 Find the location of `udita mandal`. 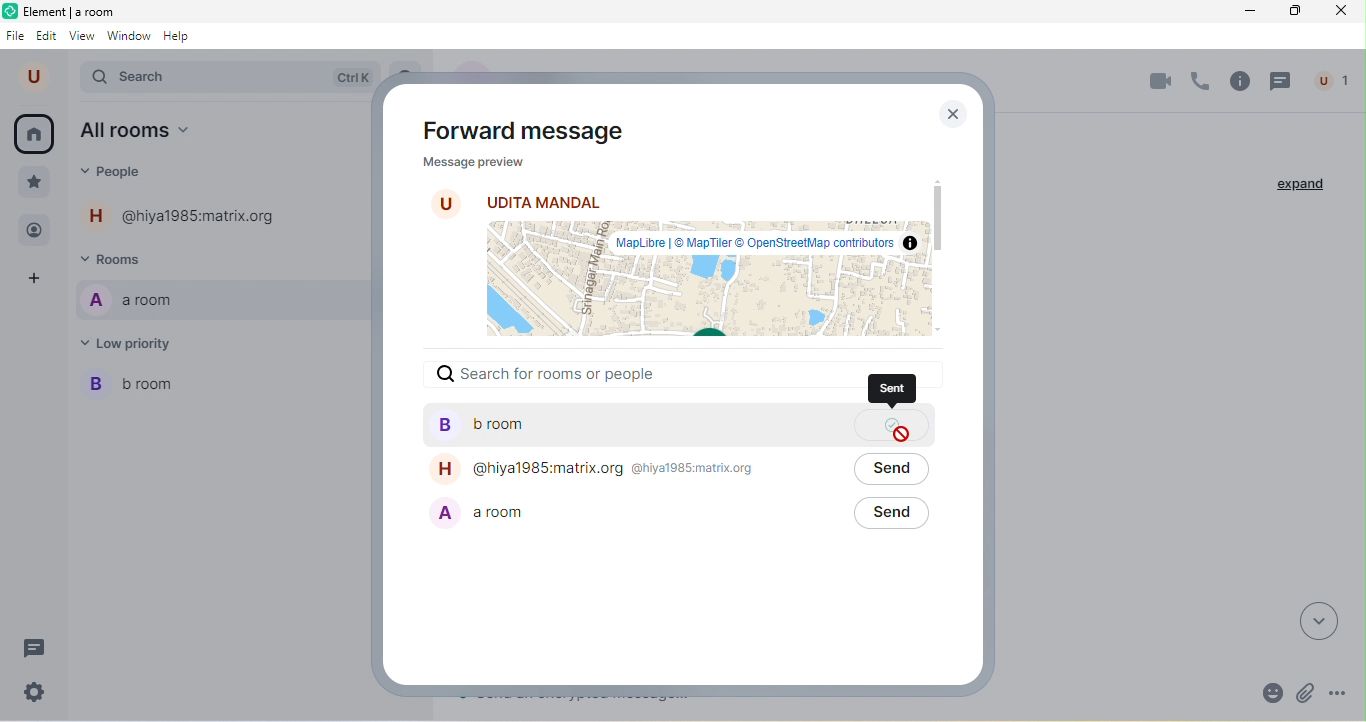

udita mandal is located at coordinates (520, 199).